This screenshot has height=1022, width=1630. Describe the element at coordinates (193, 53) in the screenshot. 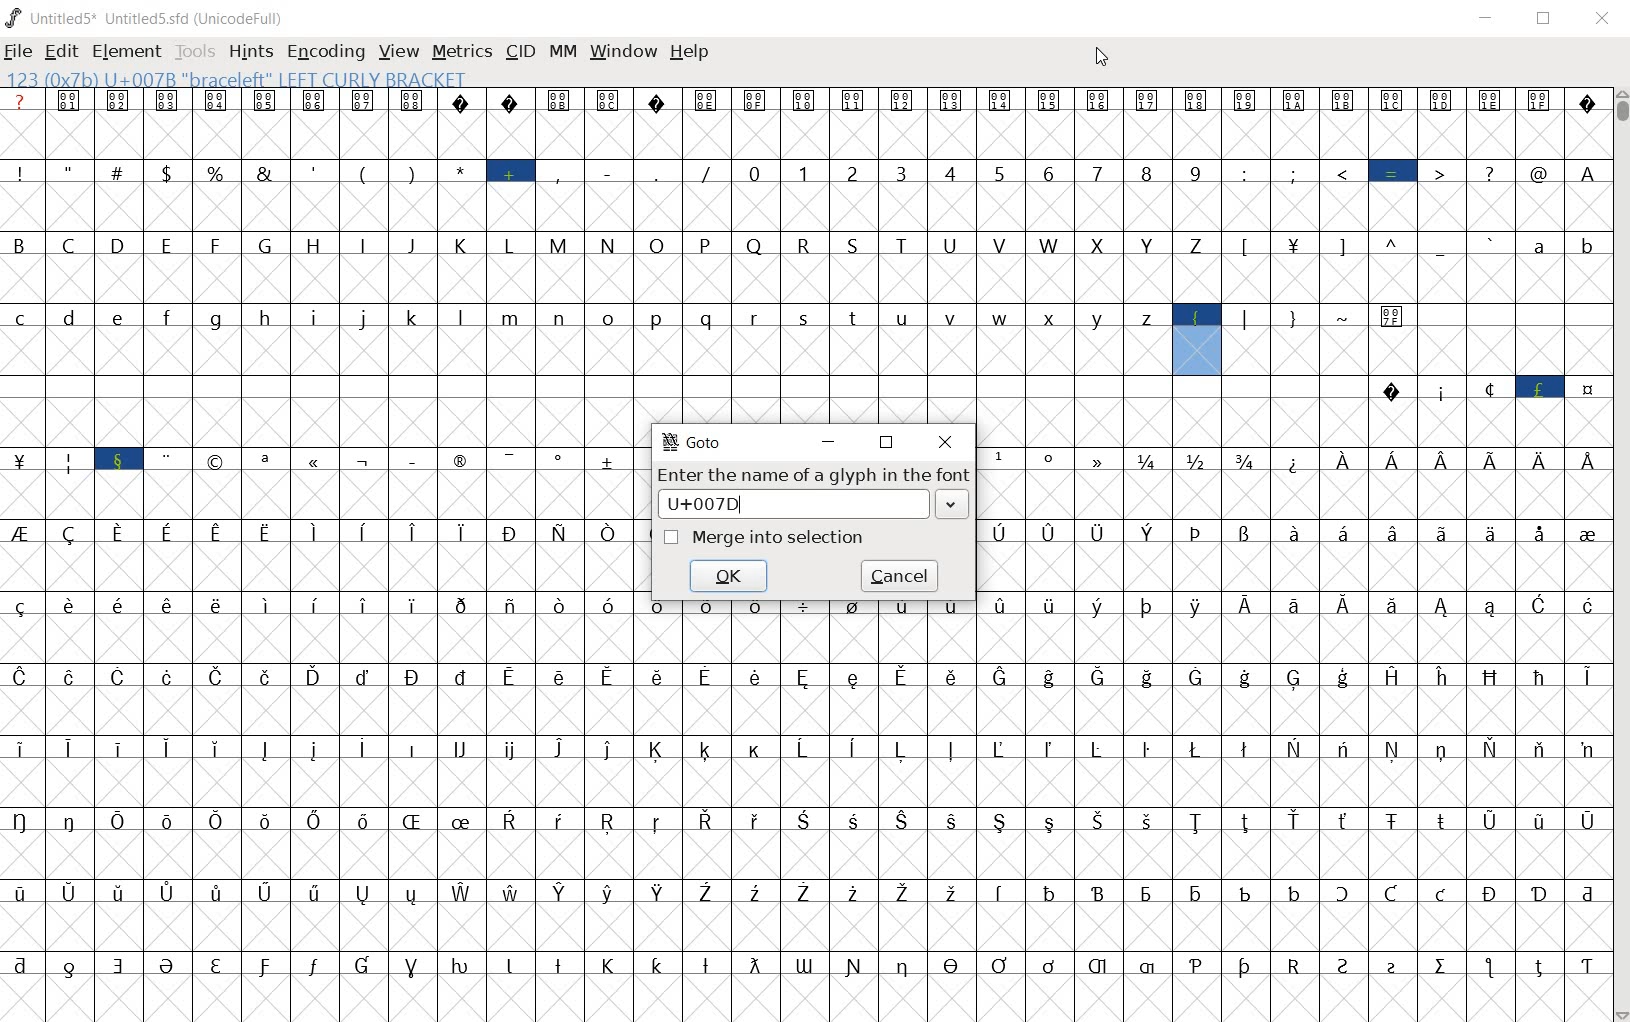

I see `TOOLS` at that location.